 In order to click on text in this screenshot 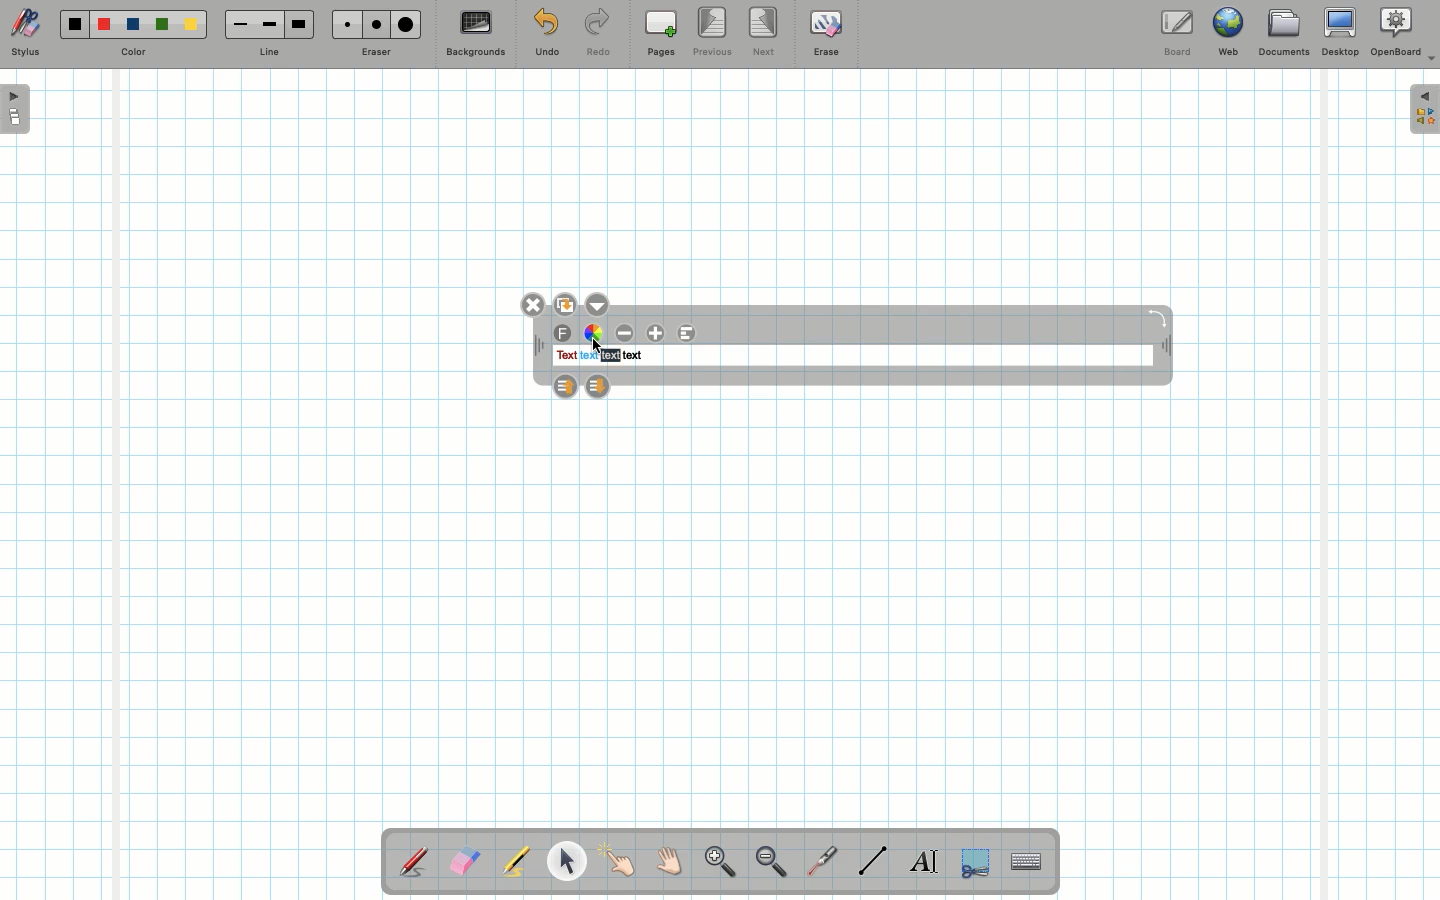, I will do `click(588, 356)`.